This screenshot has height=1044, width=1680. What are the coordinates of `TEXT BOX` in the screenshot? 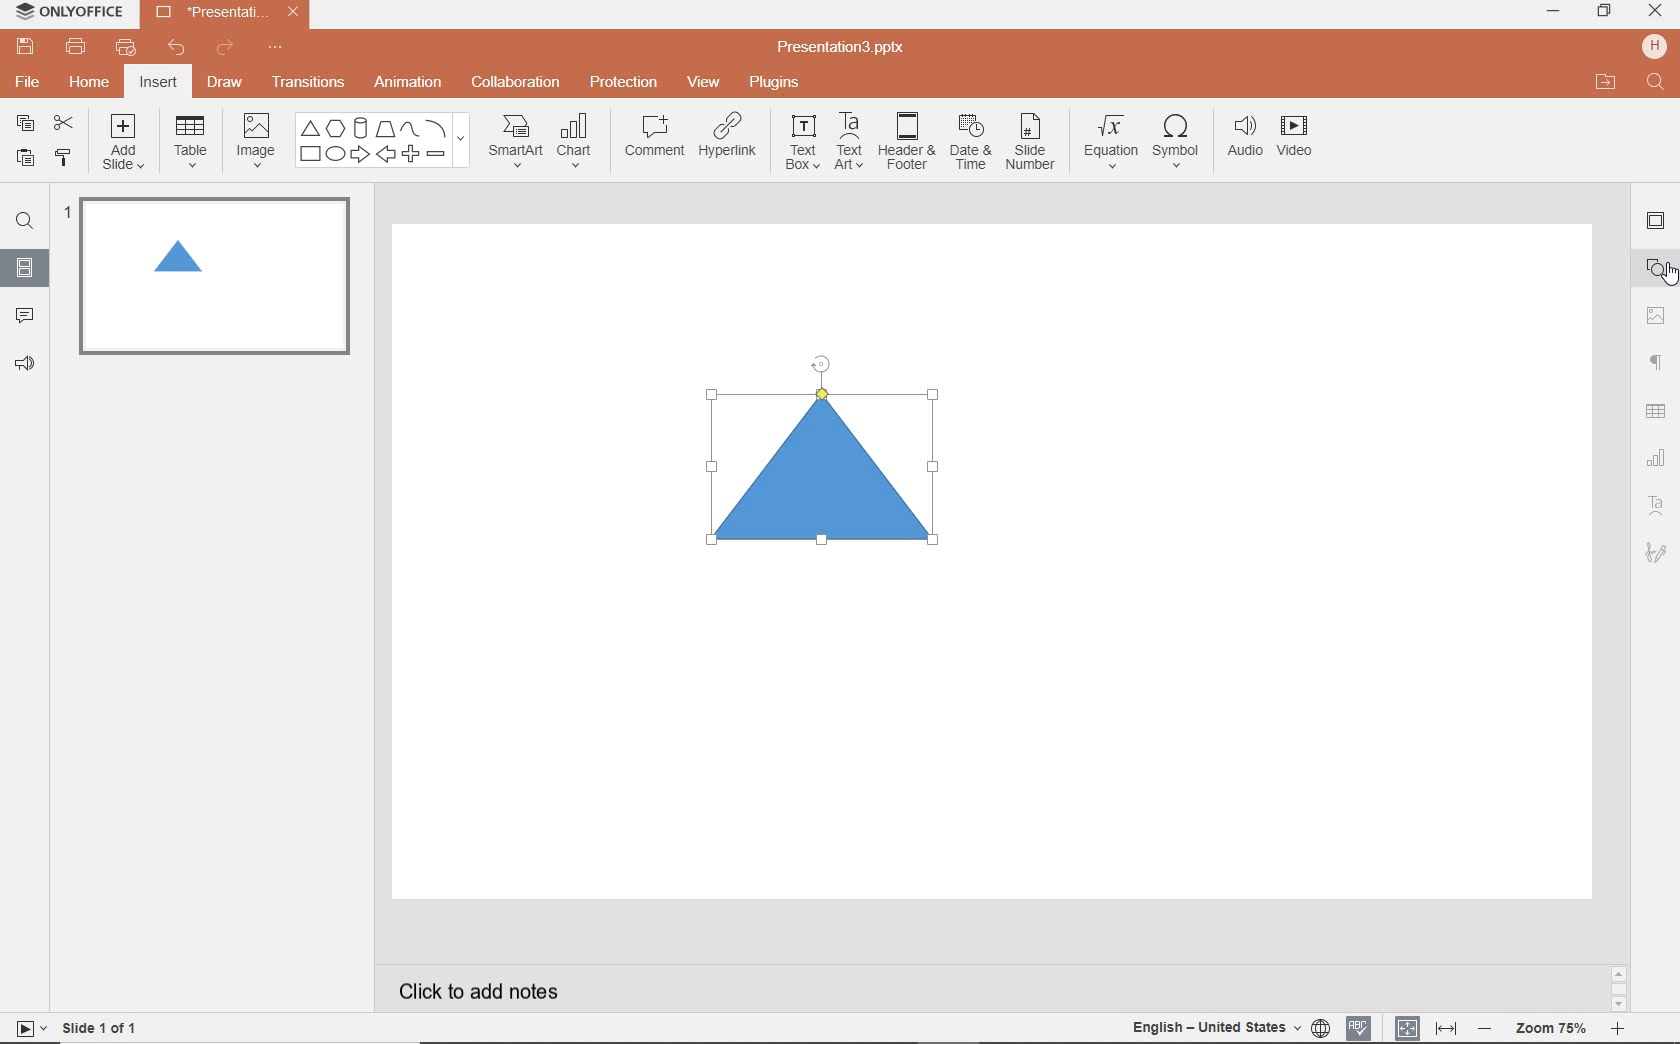 It's located at (801, 142).